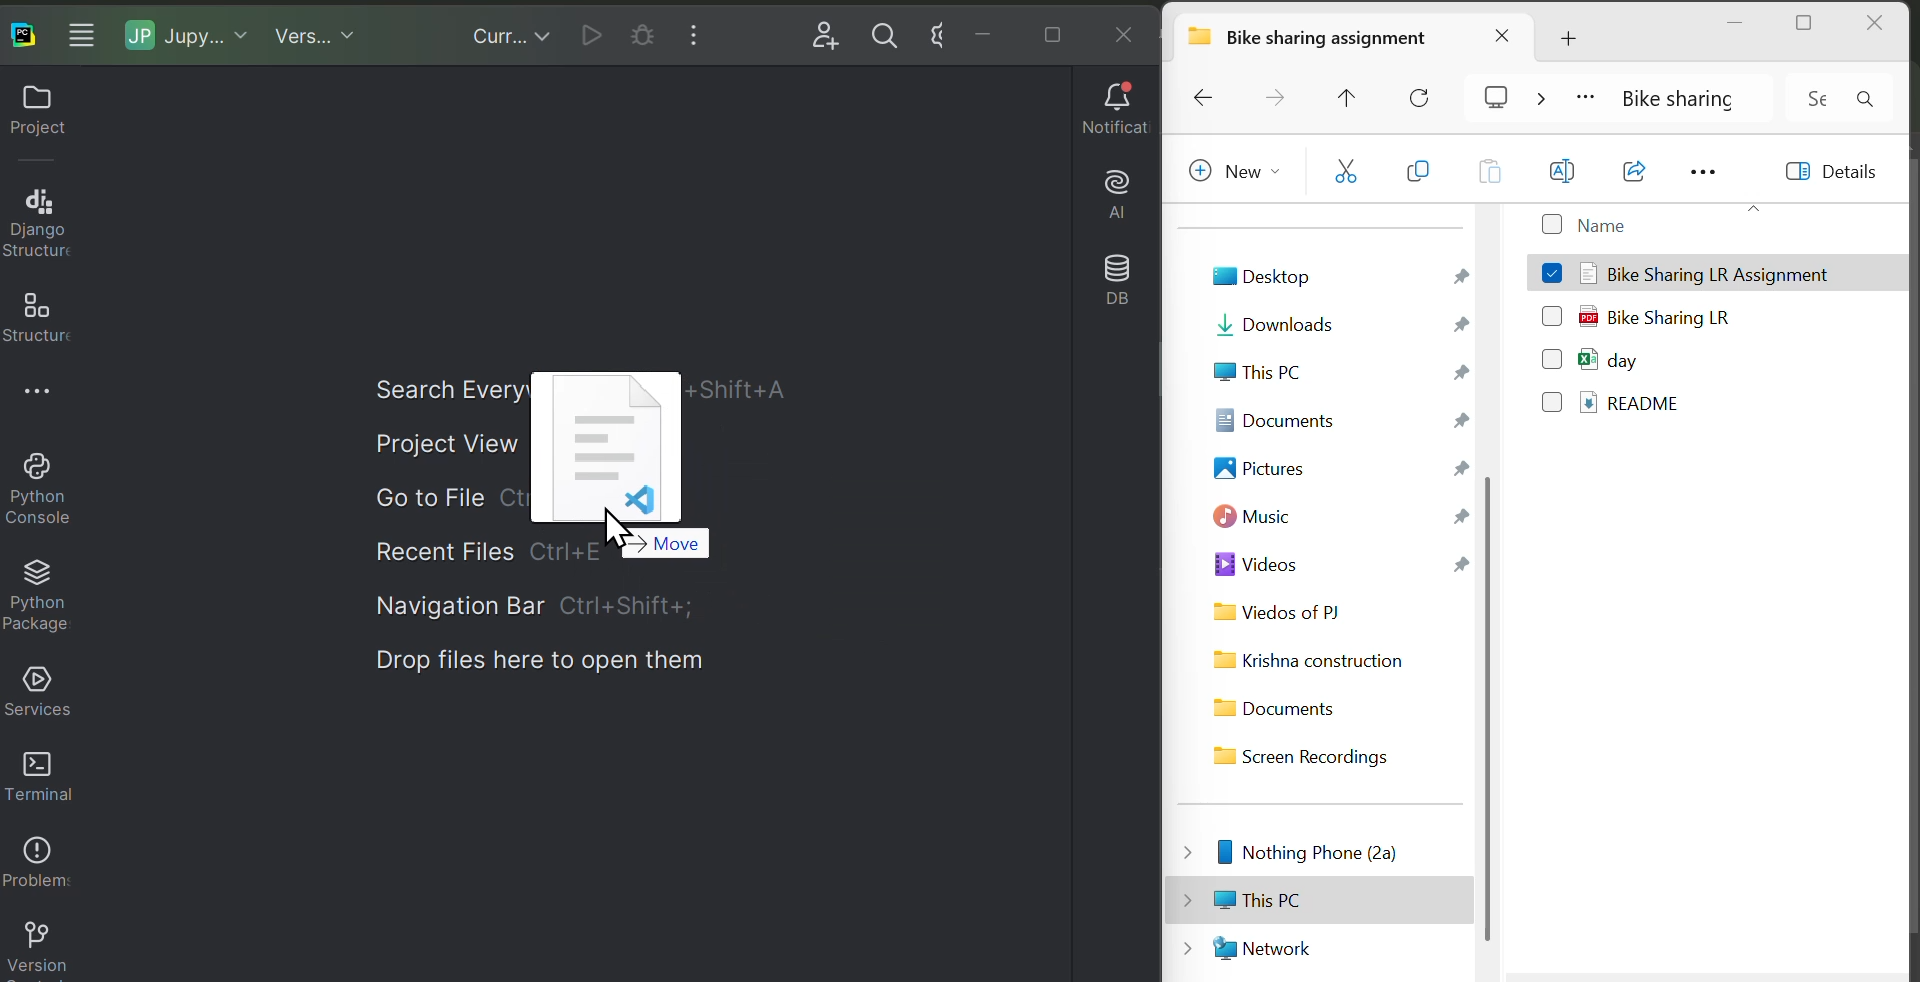  What do you see at coordinates (1419, 173) in the screenshot?
I see `copy` at bounding box center [1419, 173].